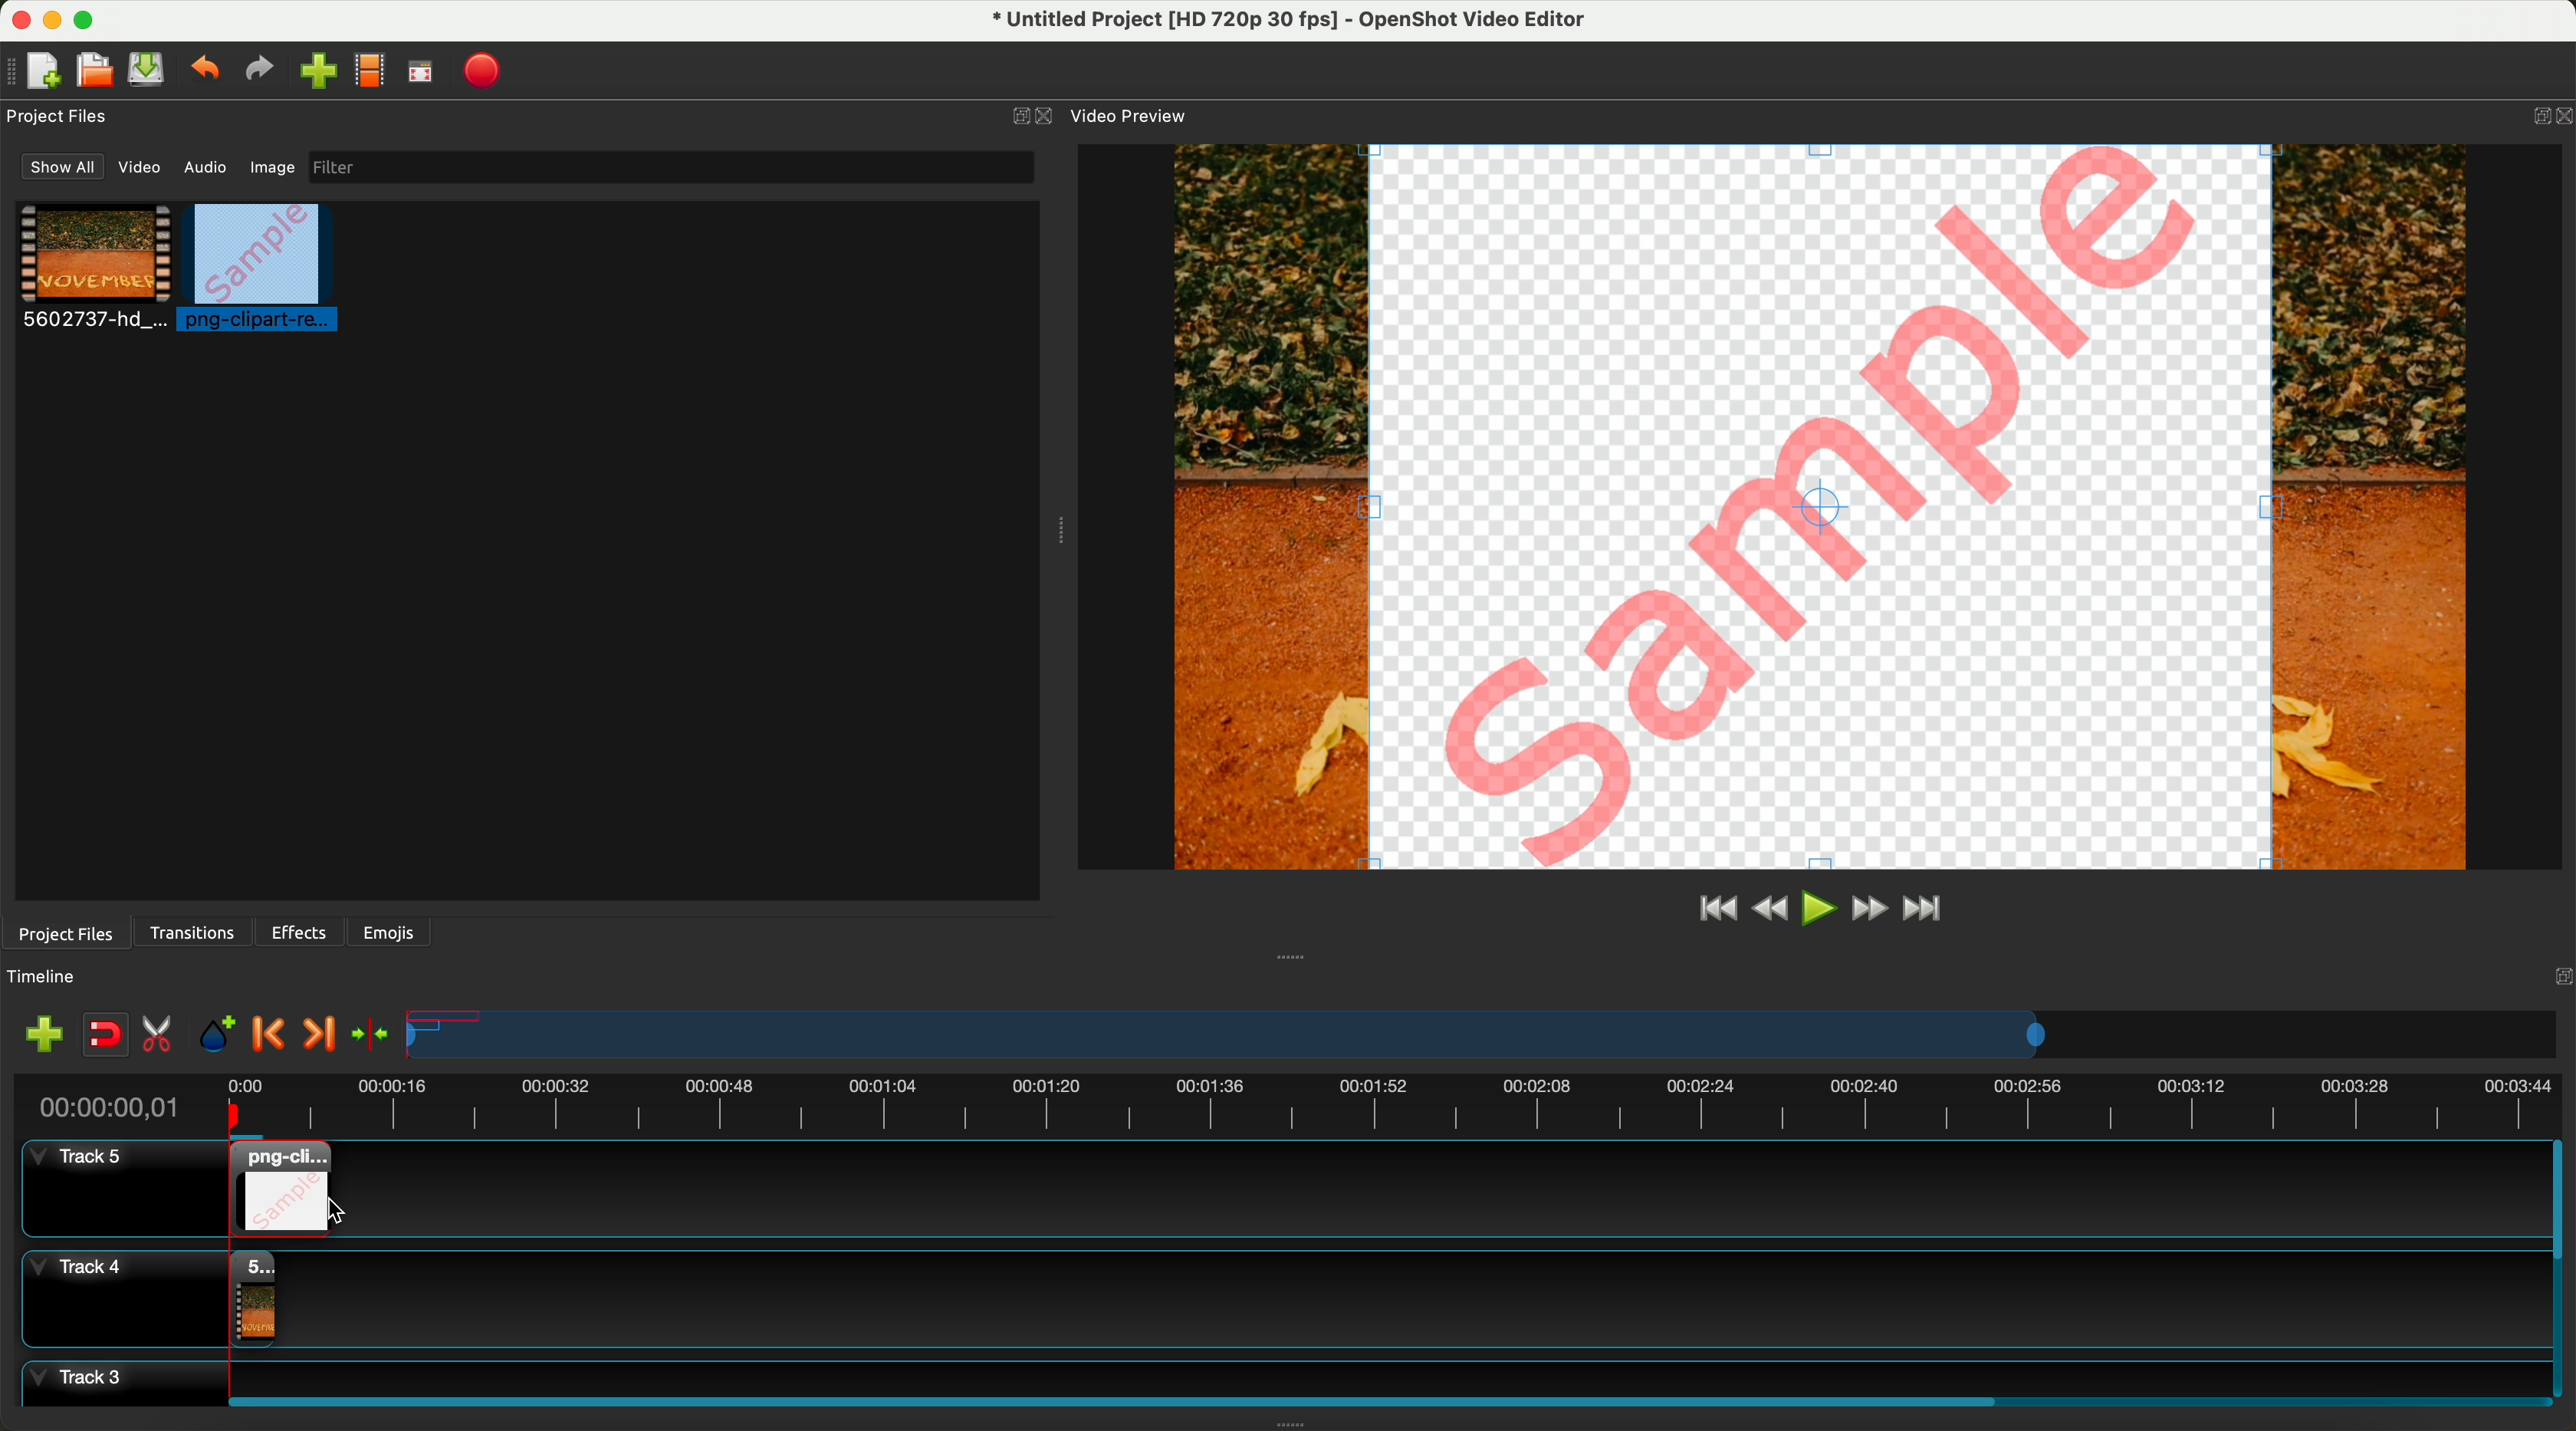 This screenshot has width=2576, height=1431. Describe the element at coordinates (53, 977) in the screenshot. I see `timeline` at that location.